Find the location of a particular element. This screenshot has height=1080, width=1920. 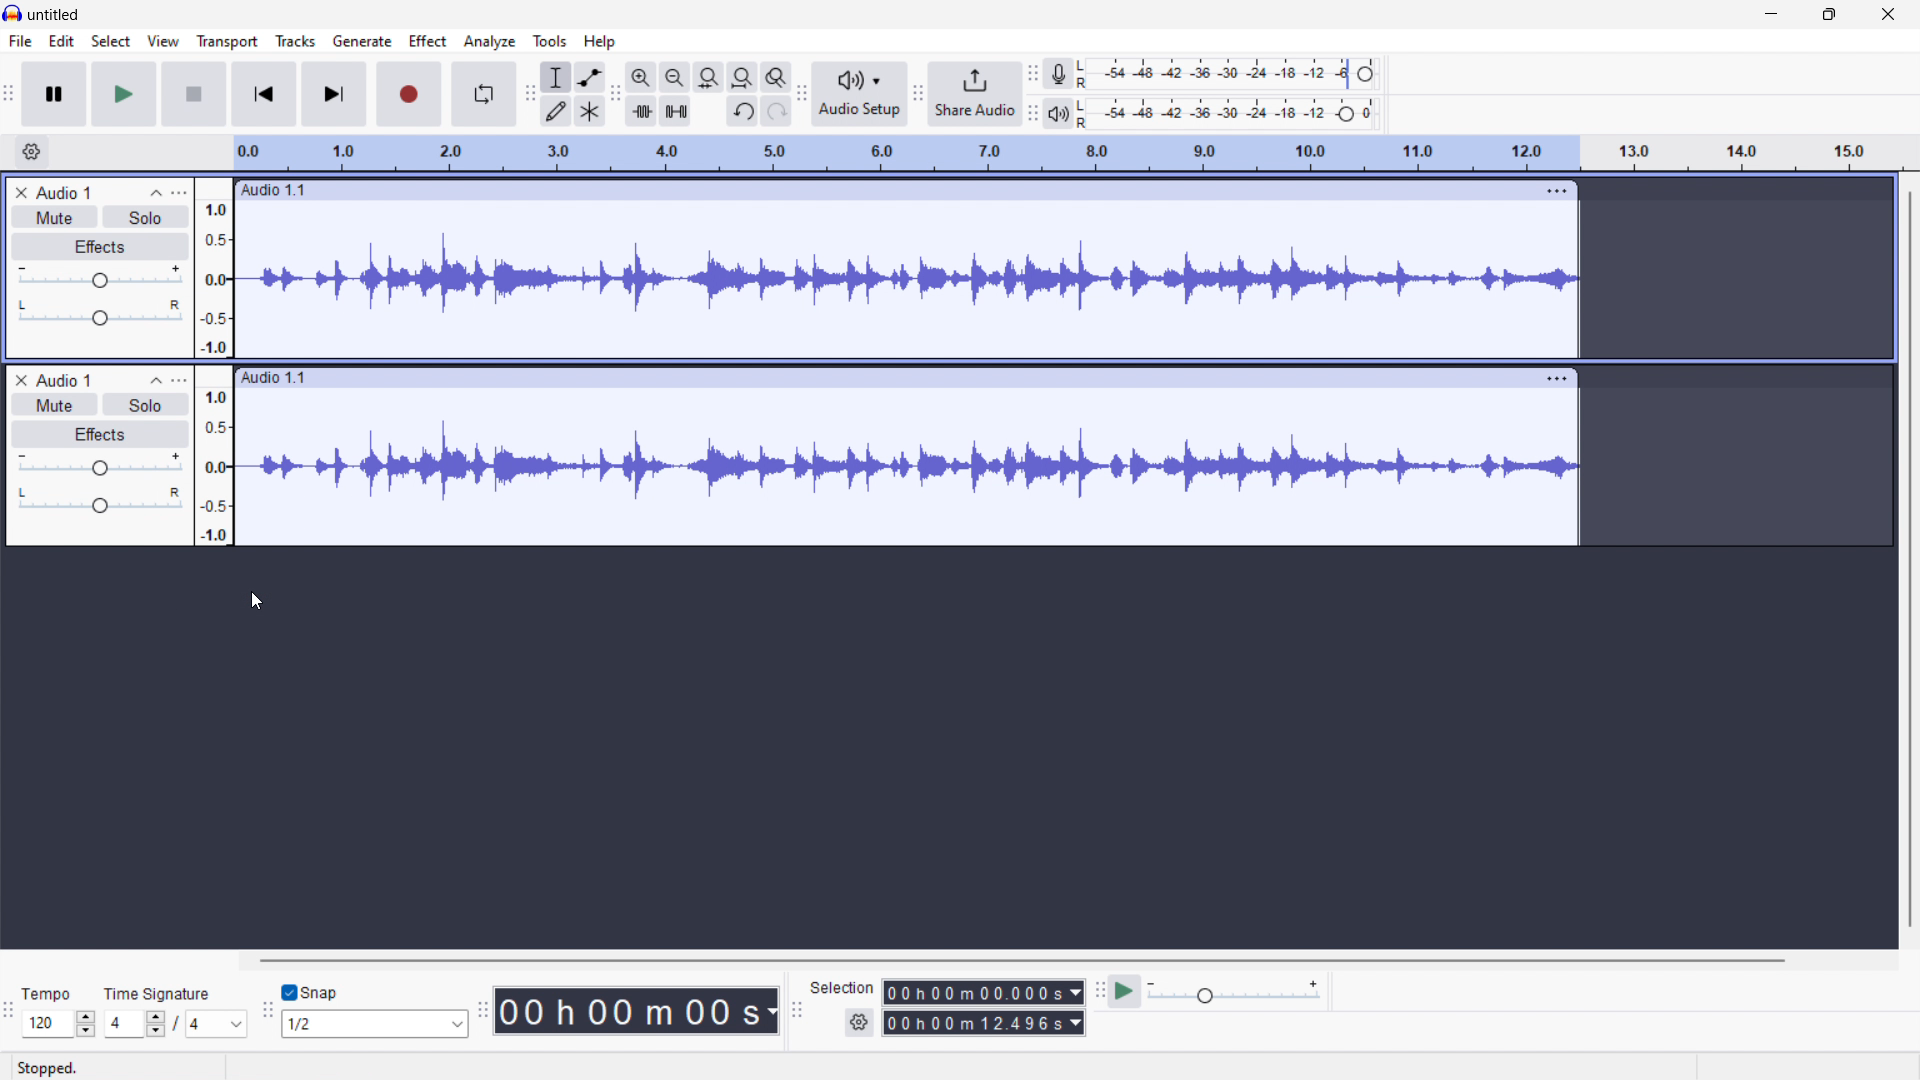

/4 is located at coordinates (192, 1024).